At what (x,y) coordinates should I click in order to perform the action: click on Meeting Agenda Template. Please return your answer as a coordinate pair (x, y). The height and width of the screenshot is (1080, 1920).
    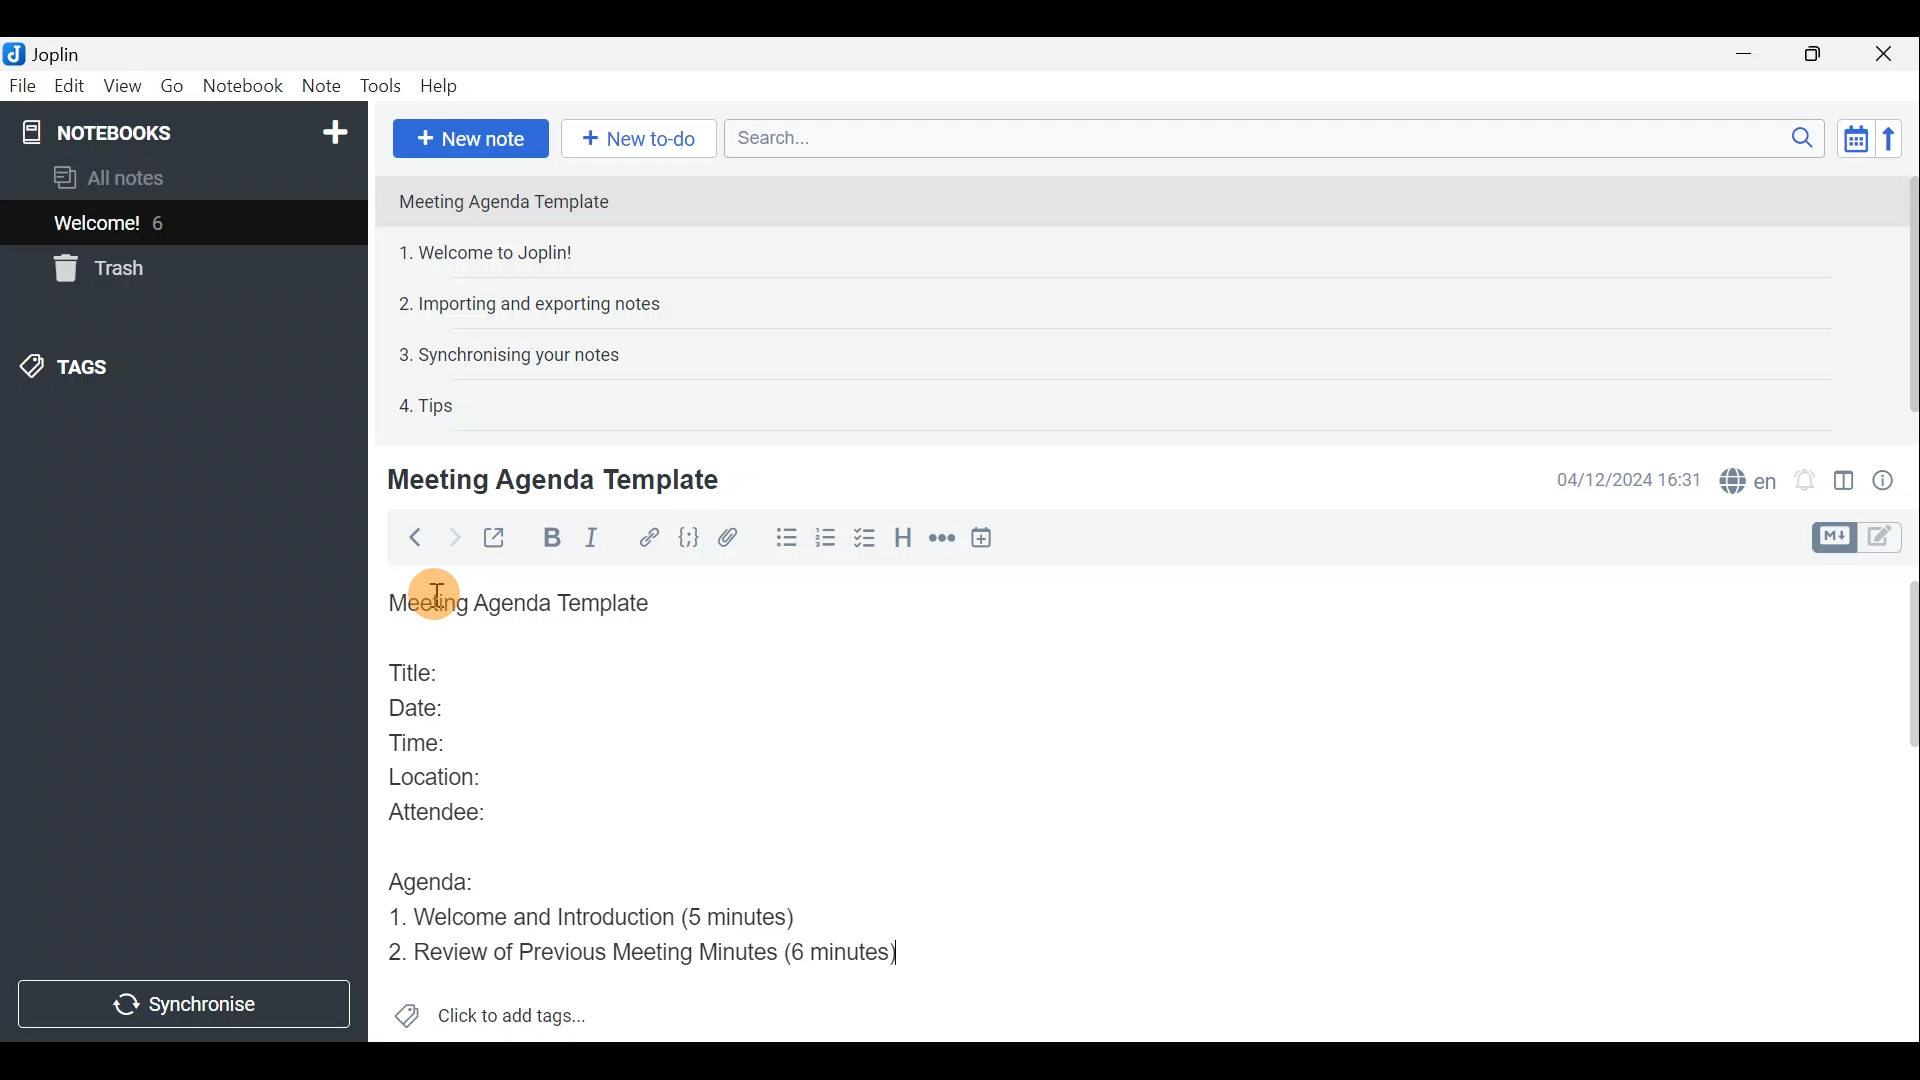
    Looking at the image, I should click on (525, 604).